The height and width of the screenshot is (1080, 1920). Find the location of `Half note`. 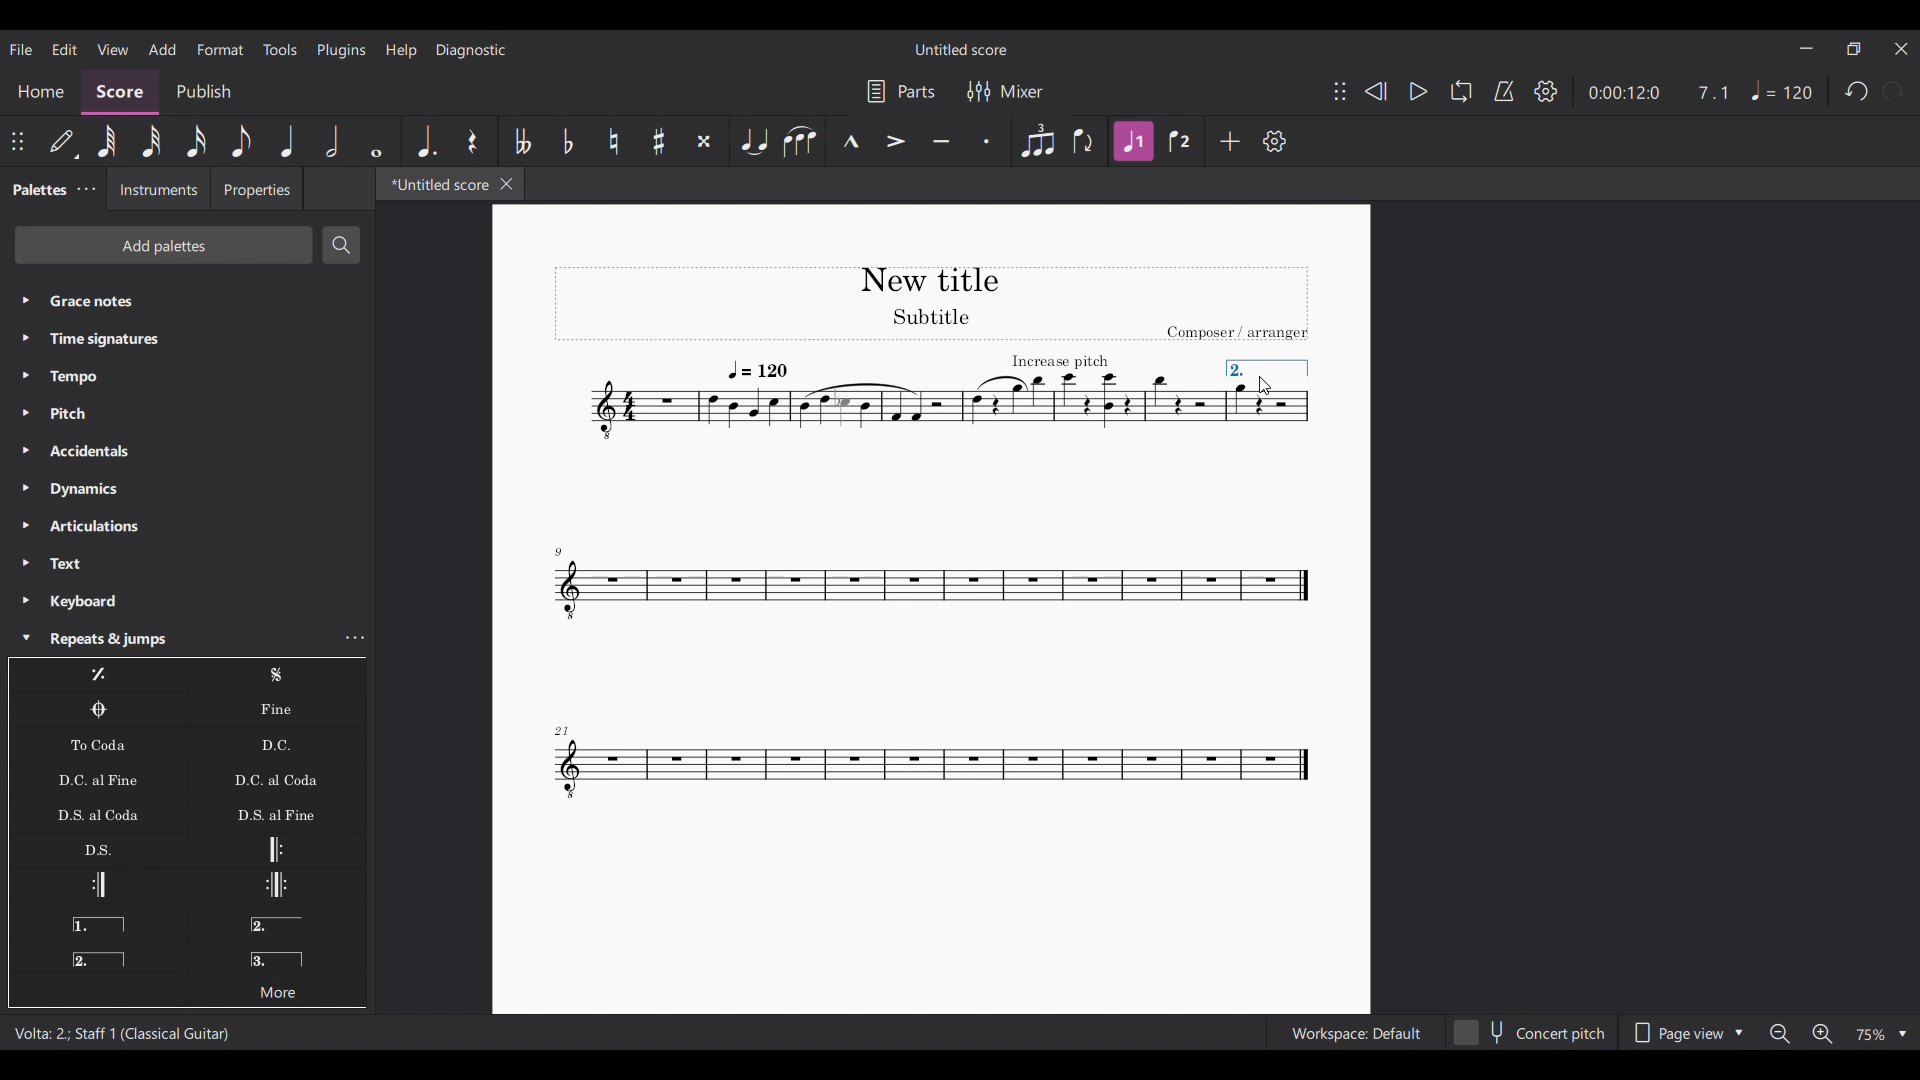

Half note is located at coordinates (333, 141).